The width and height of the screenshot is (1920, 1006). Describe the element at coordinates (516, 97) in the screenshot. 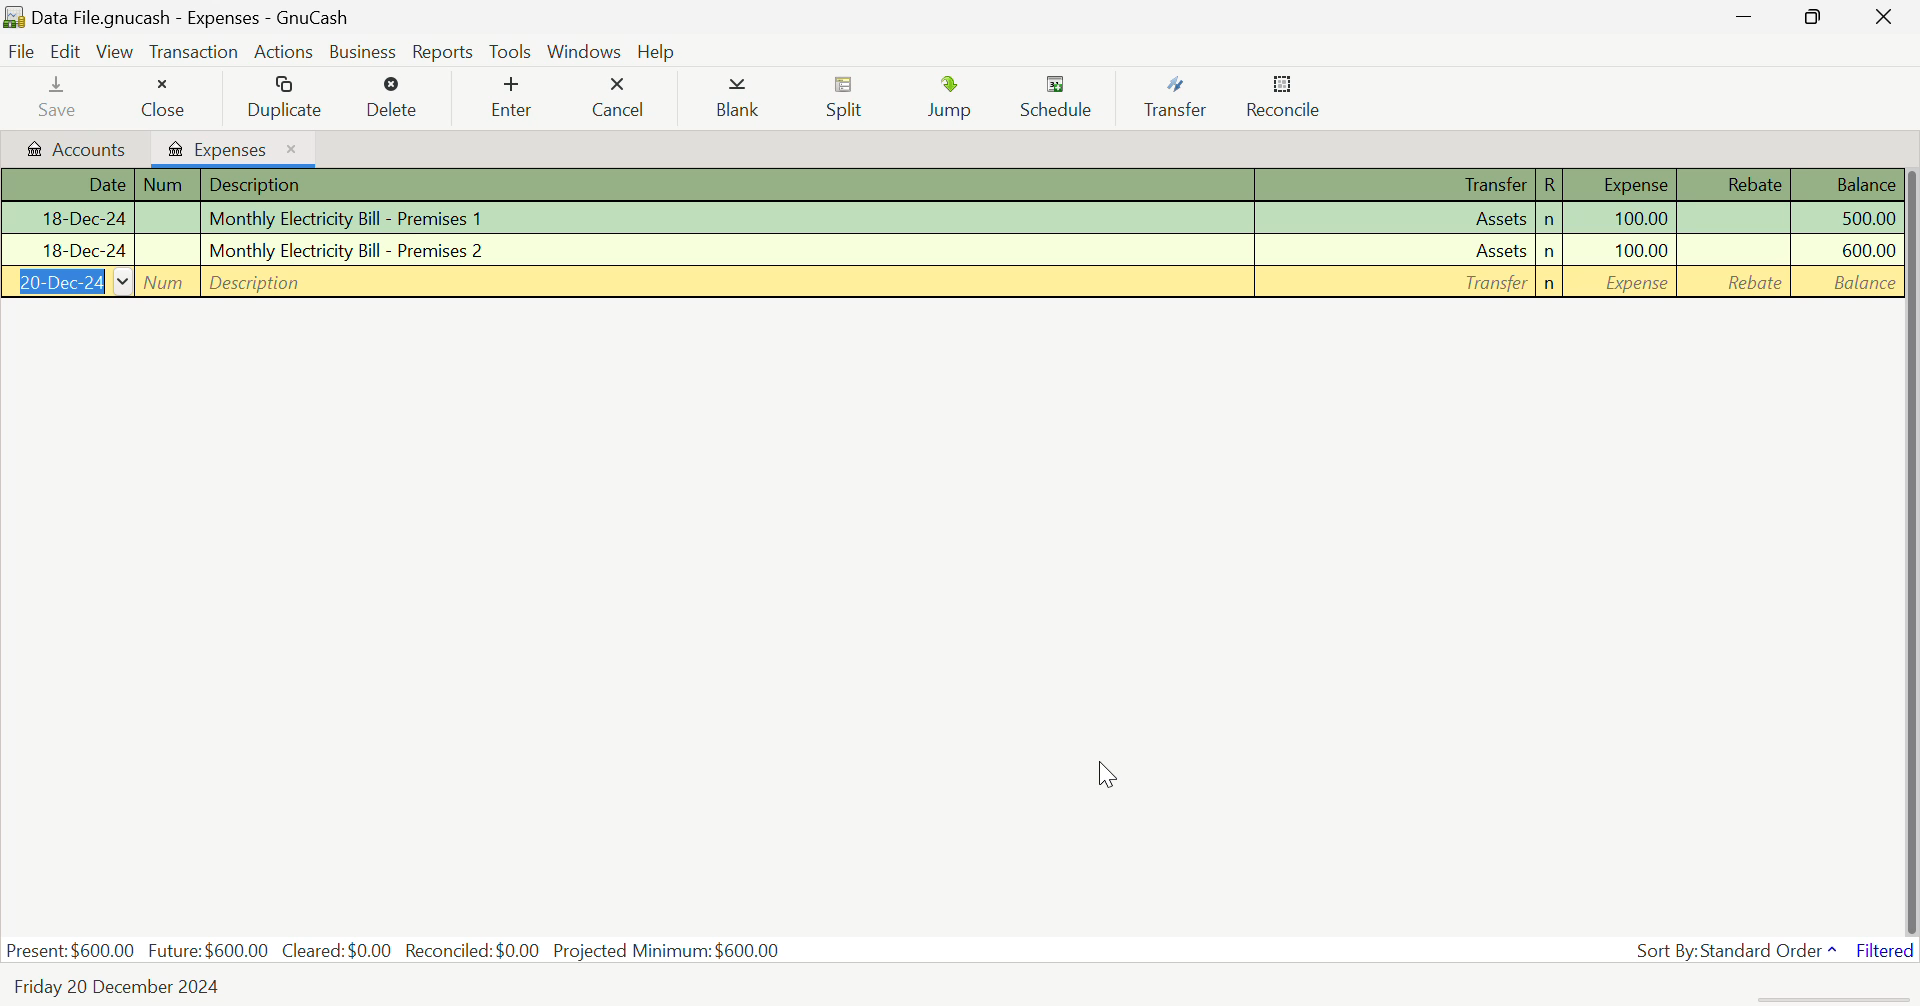

I see `Enter` at that location.